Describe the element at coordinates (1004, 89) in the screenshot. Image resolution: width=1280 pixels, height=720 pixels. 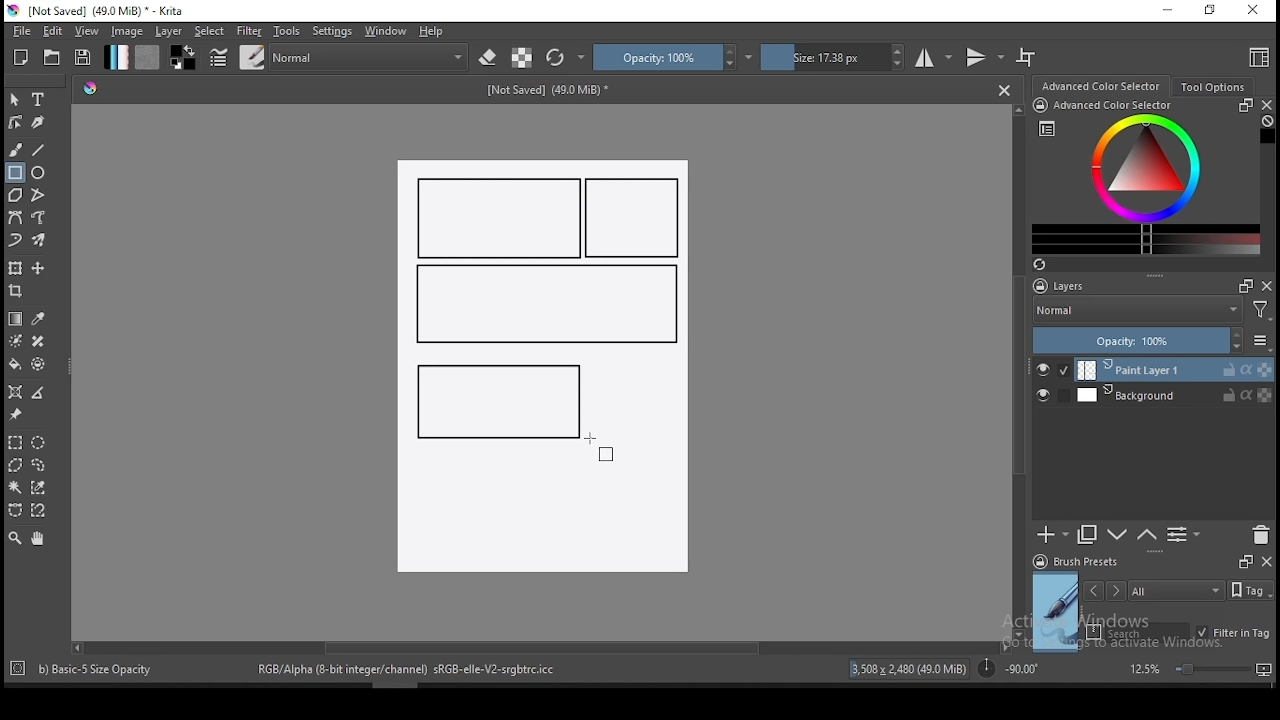
I see `Close` at that location.